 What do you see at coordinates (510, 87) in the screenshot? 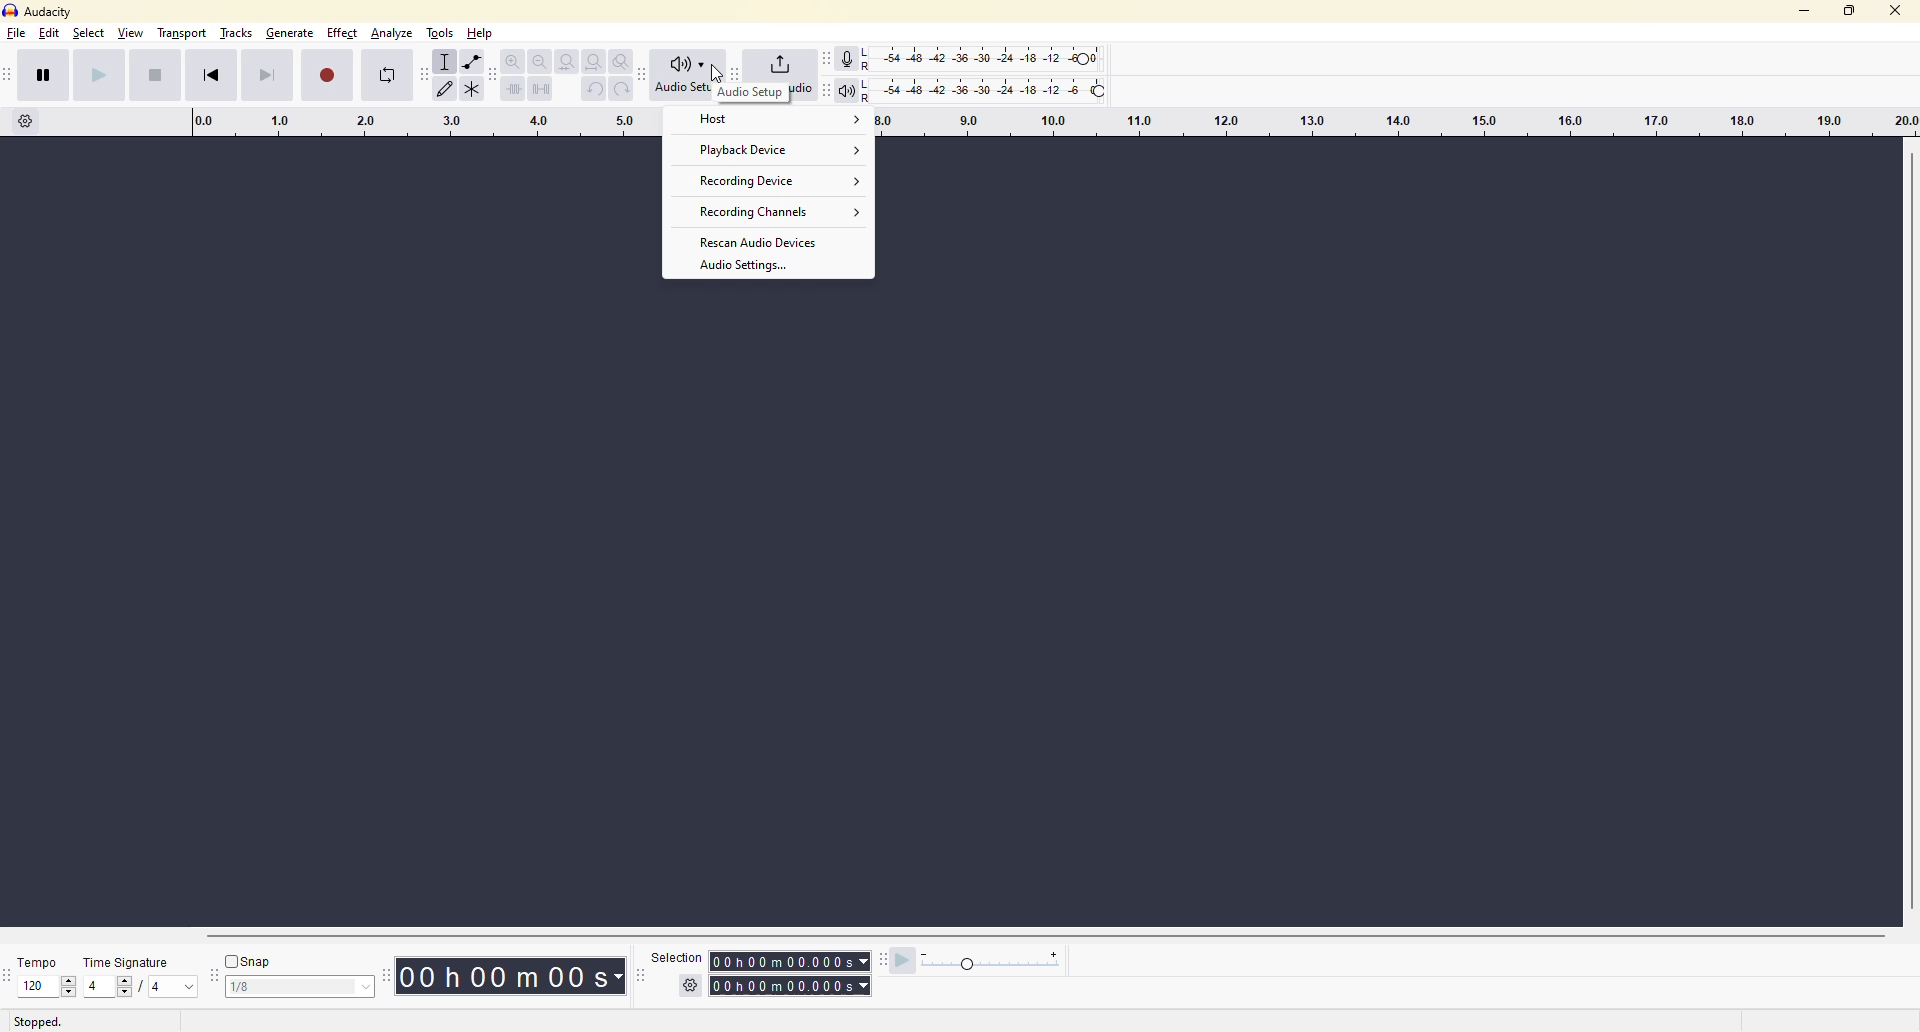
I see `setting` at bounding box center [510, 87].